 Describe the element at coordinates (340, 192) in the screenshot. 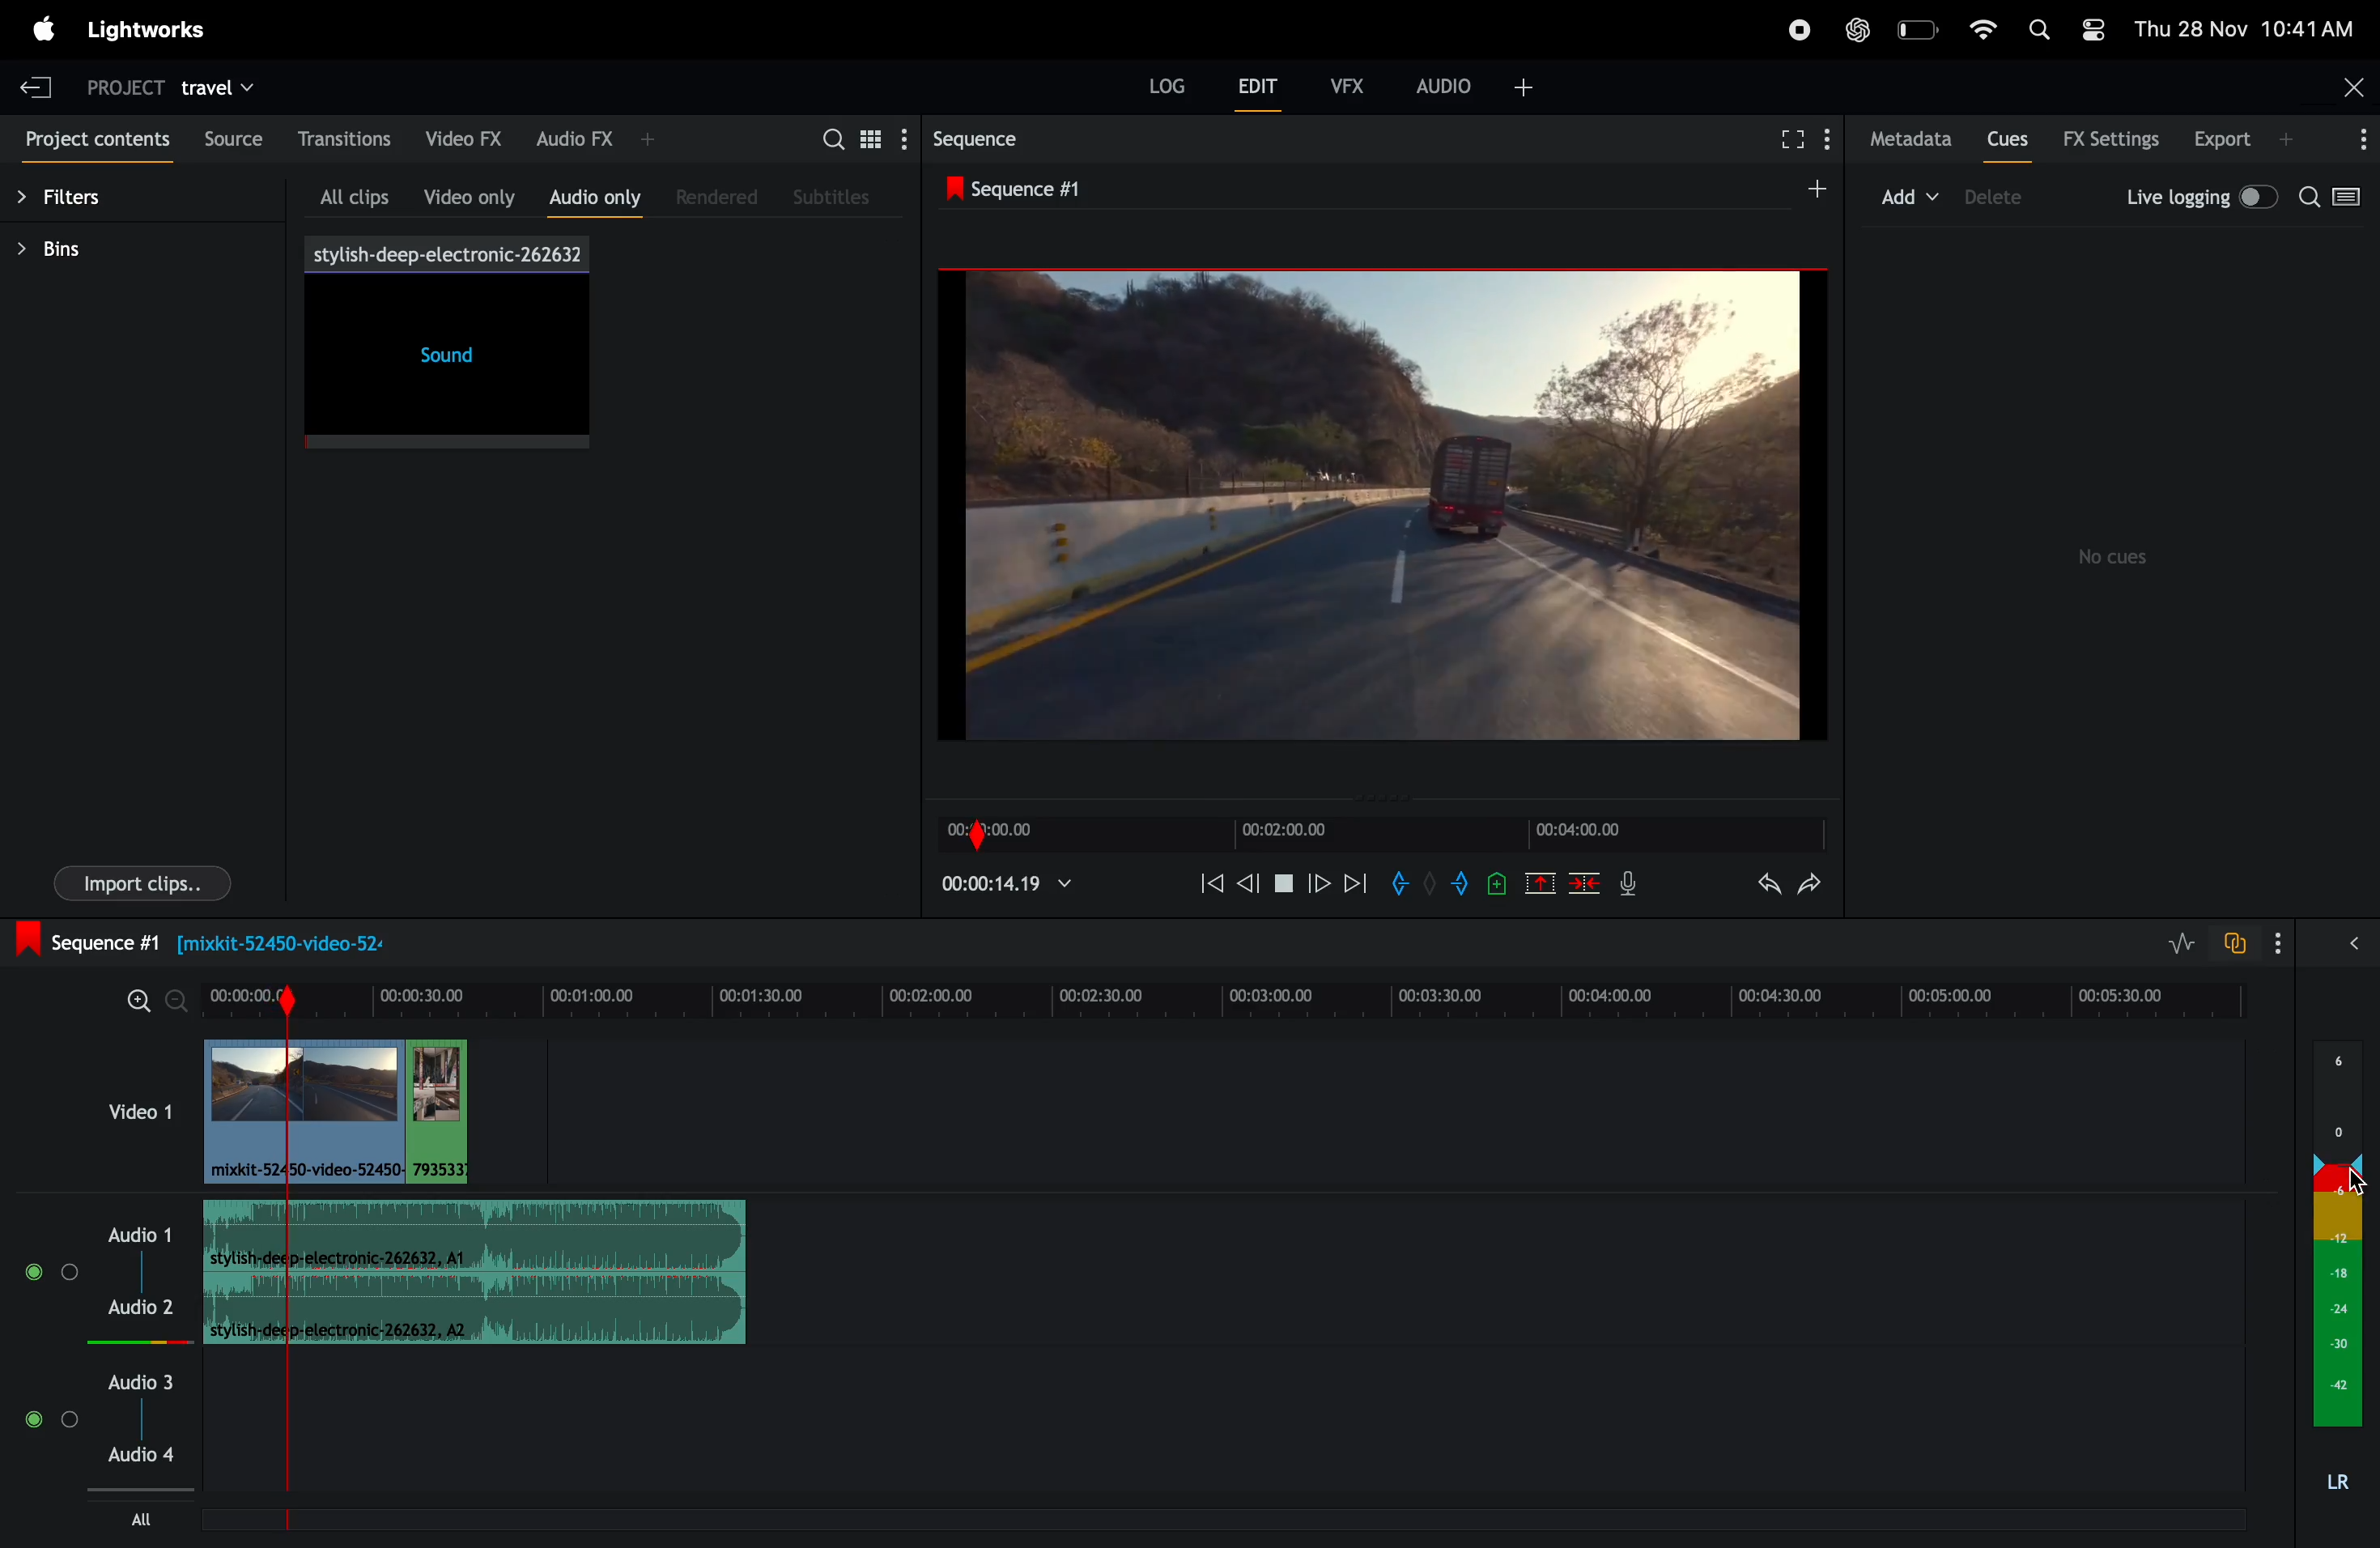

I see `all clips` at that location.